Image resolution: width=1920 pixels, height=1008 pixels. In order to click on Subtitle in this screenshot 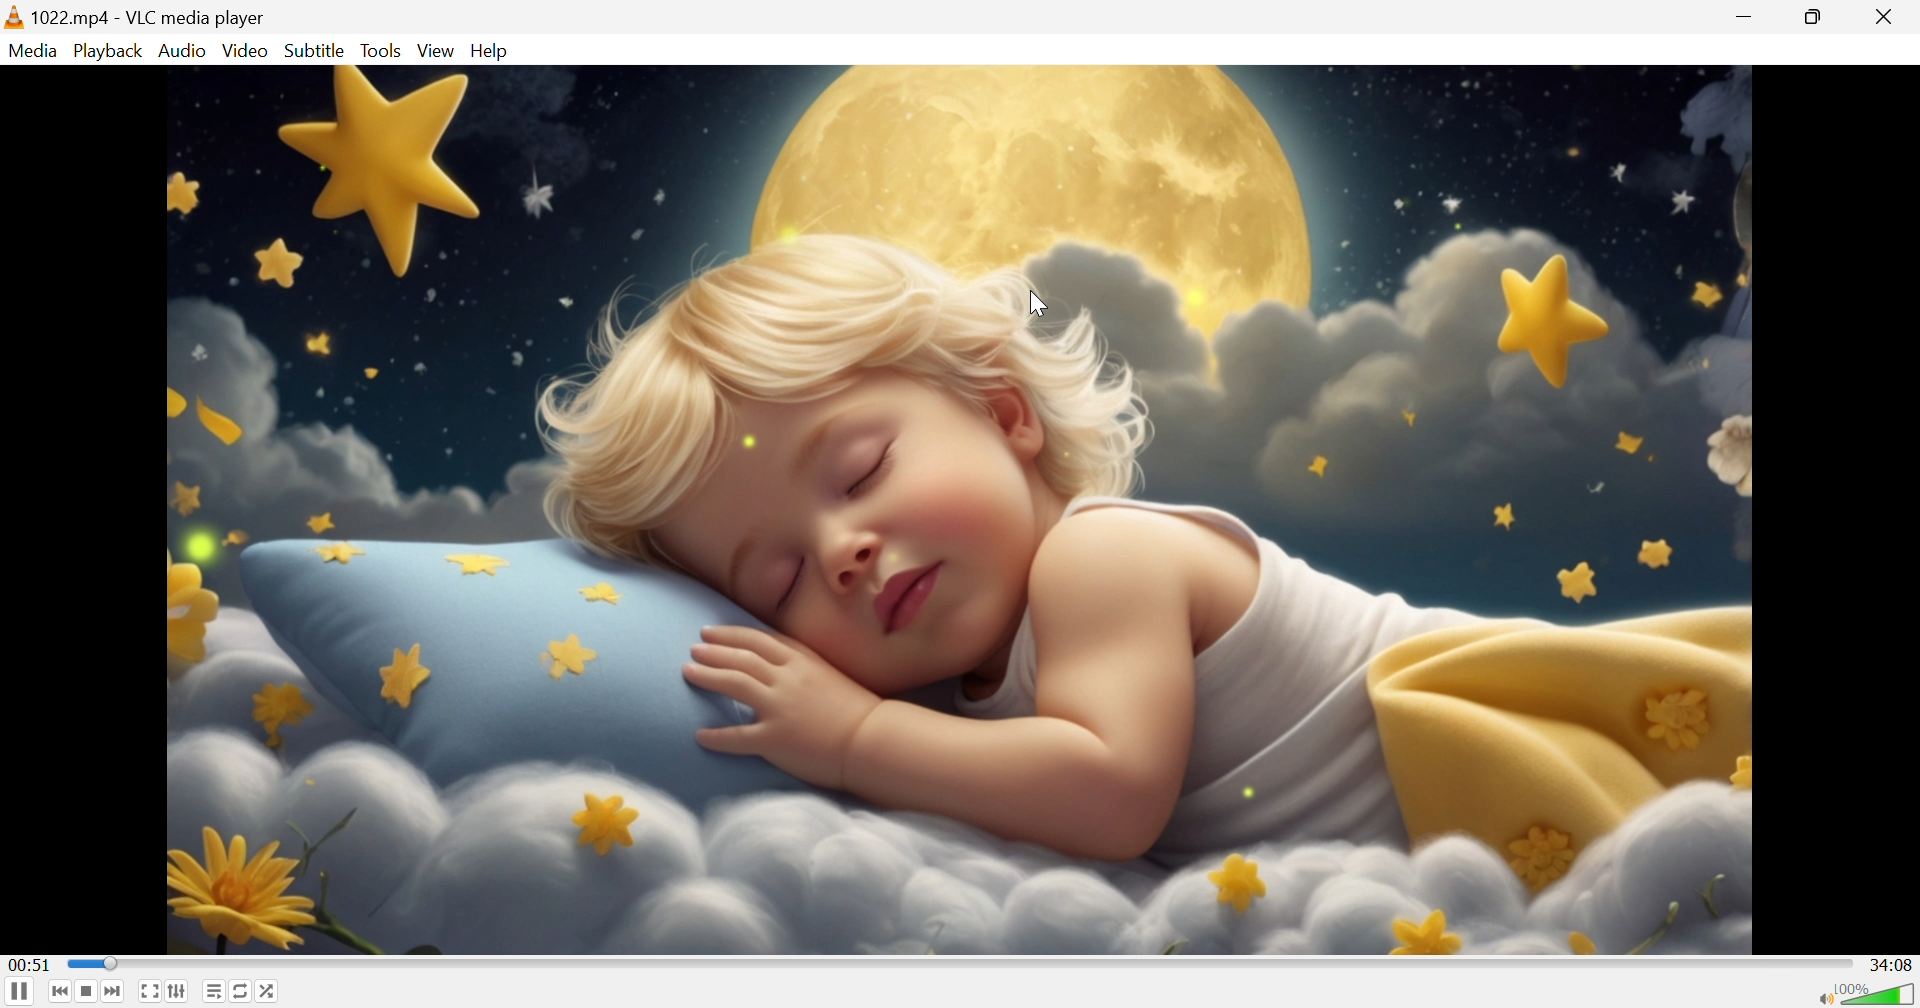, I will do `click(315, 49)`.